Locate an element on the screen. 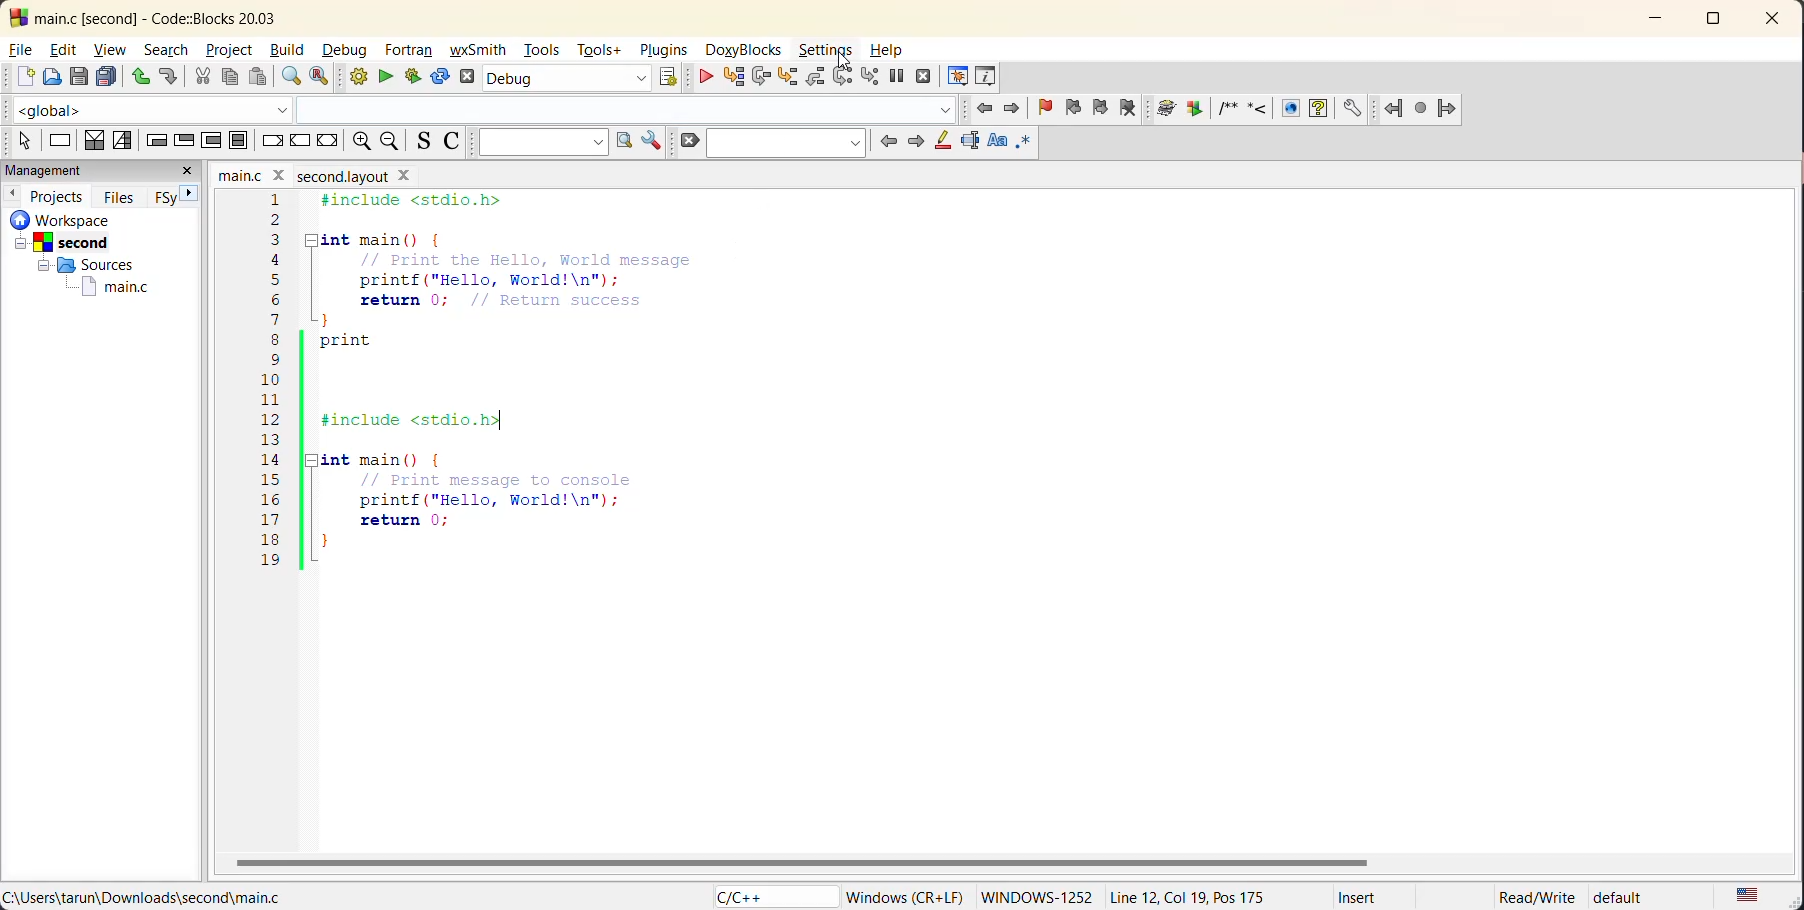 This screenshot has height=910, width=1804. next line is located at coordinates (760, 79).